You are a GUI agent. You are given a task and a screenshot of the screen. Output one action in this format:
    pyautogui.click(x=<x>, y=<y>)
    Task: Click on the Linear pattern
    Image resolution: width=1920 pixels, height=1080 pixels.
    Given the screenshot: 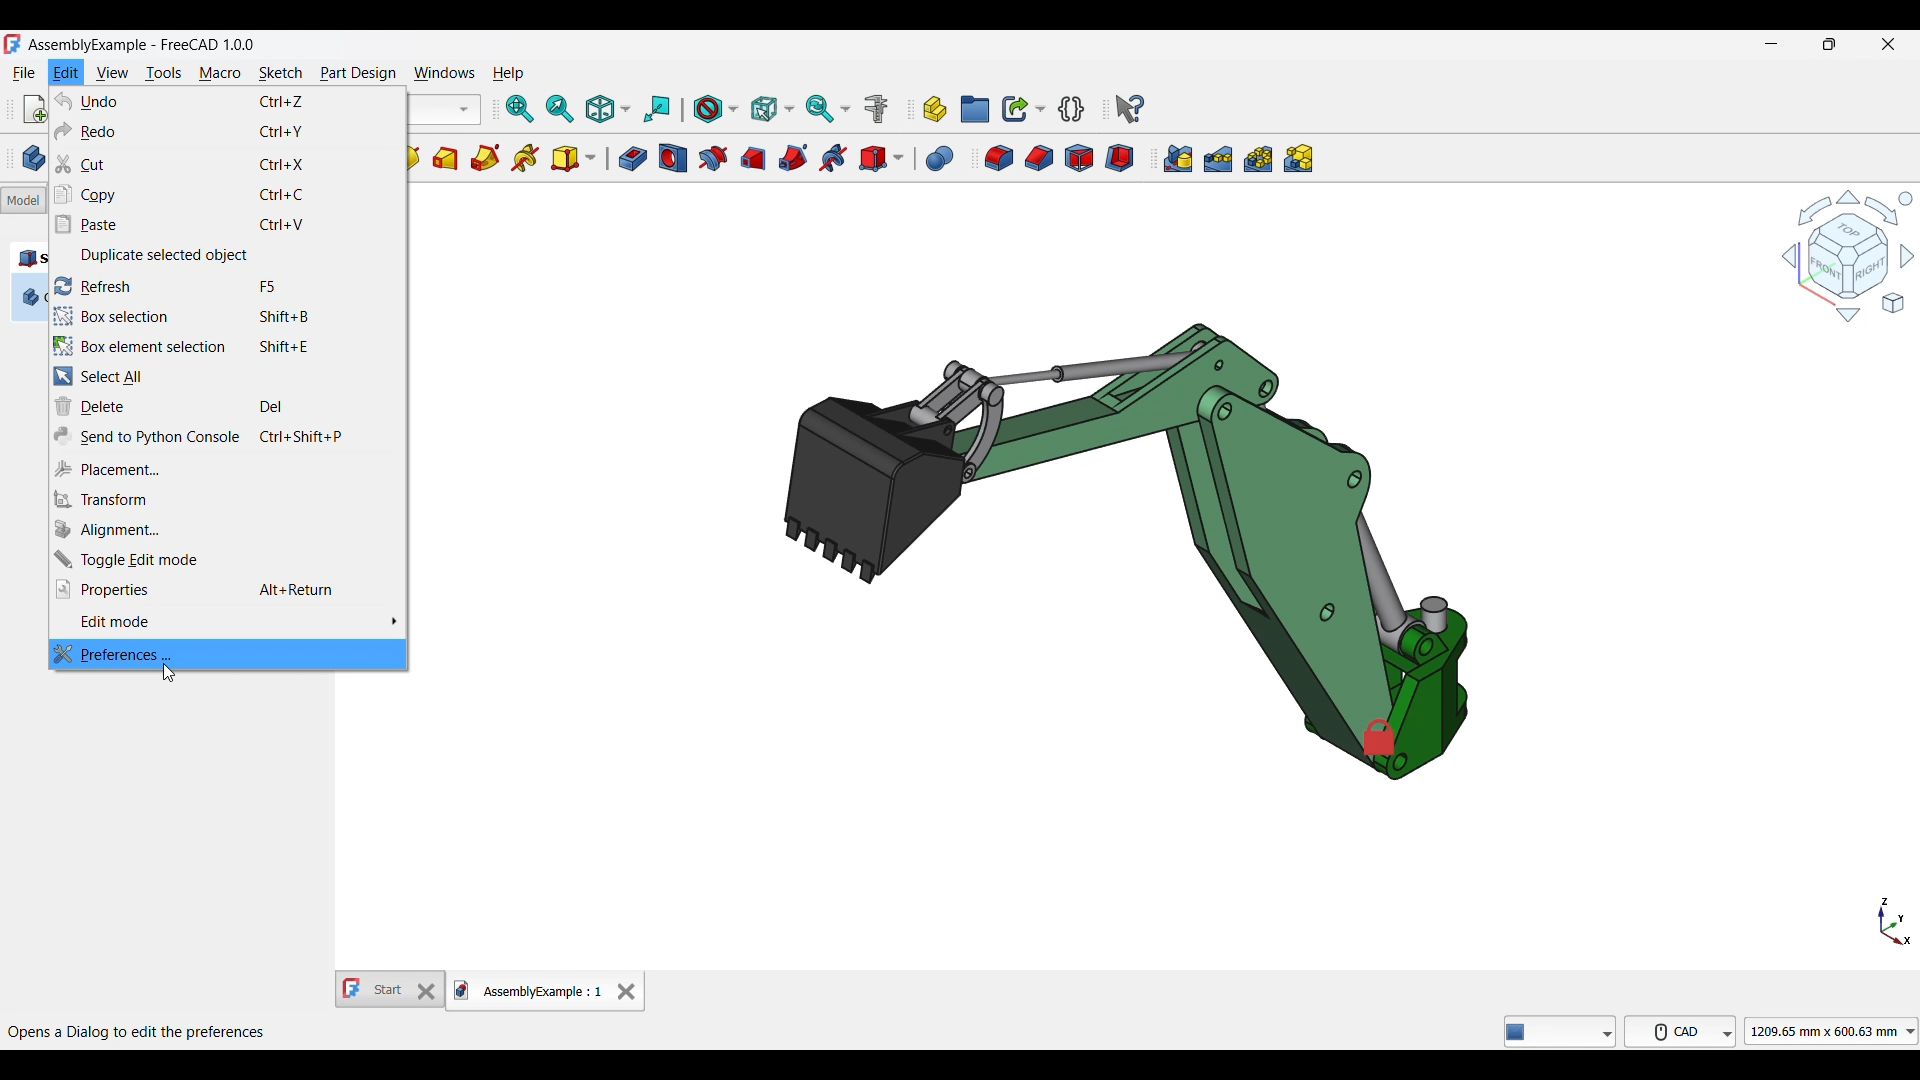 What is the action you would take?
    pyautogui.click(x=1218, y=159)
    